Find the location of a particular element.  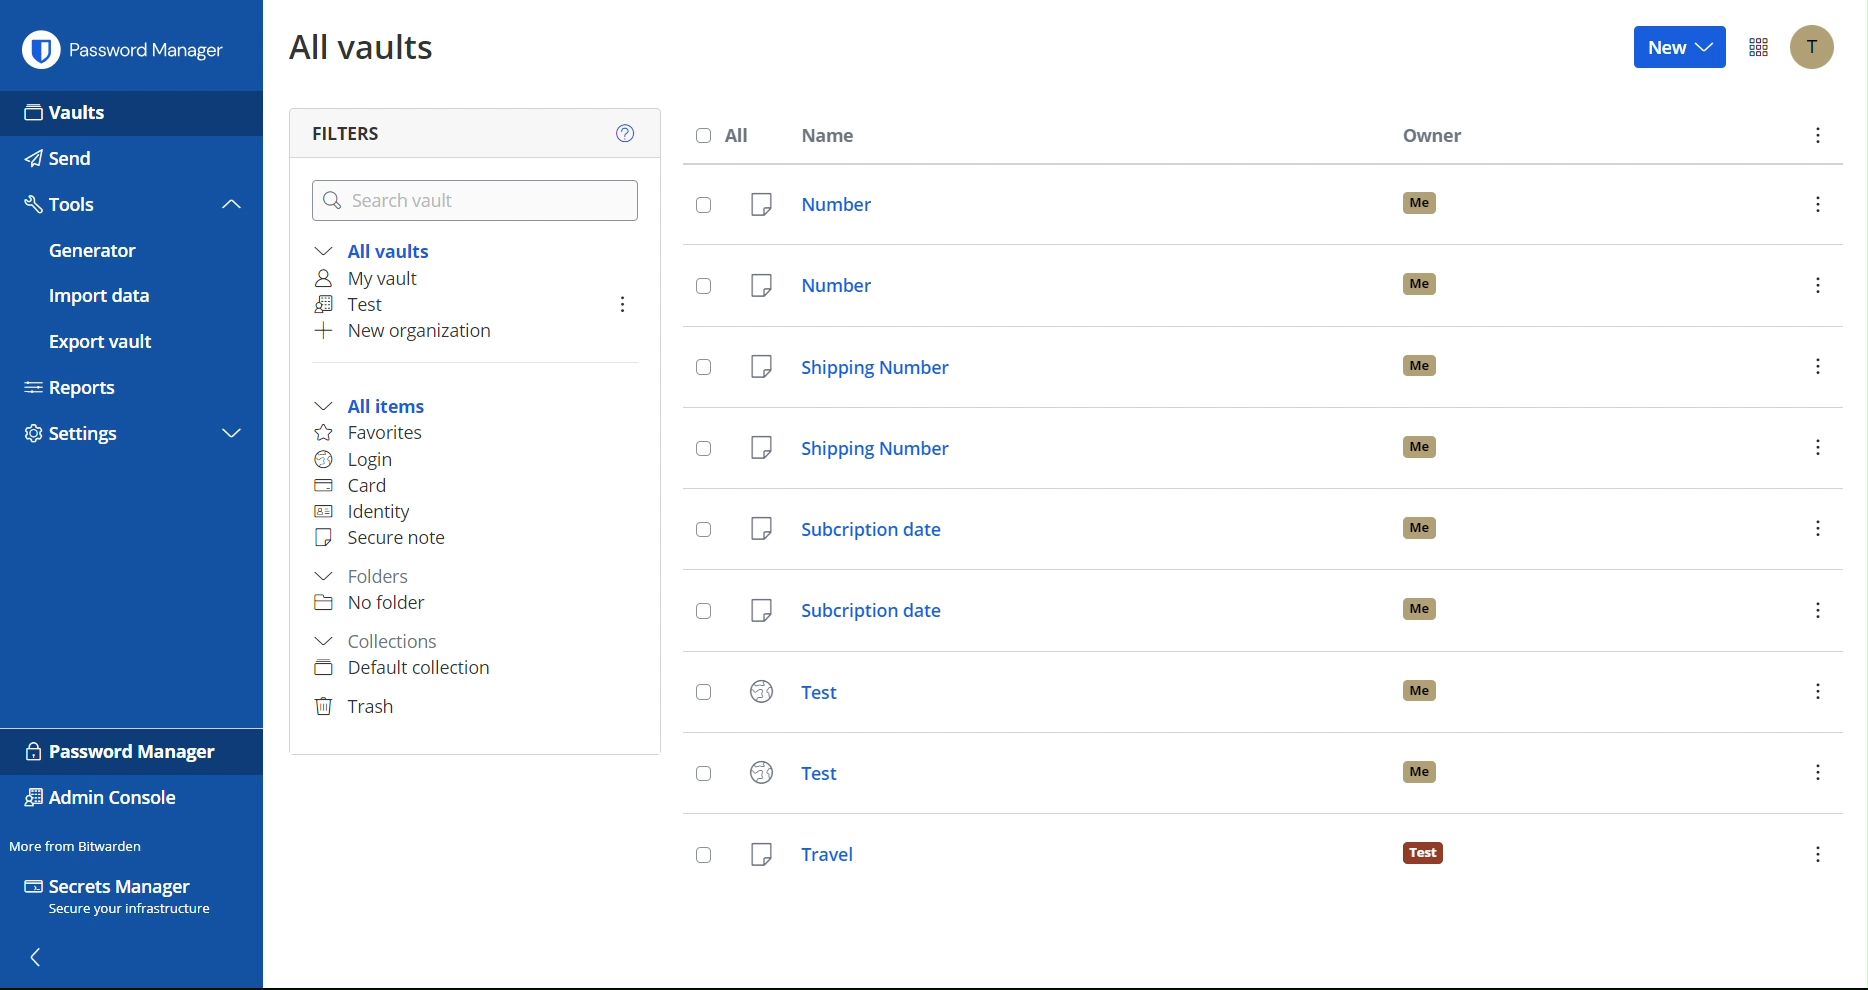

Reports is located at coordinates (128, 385).